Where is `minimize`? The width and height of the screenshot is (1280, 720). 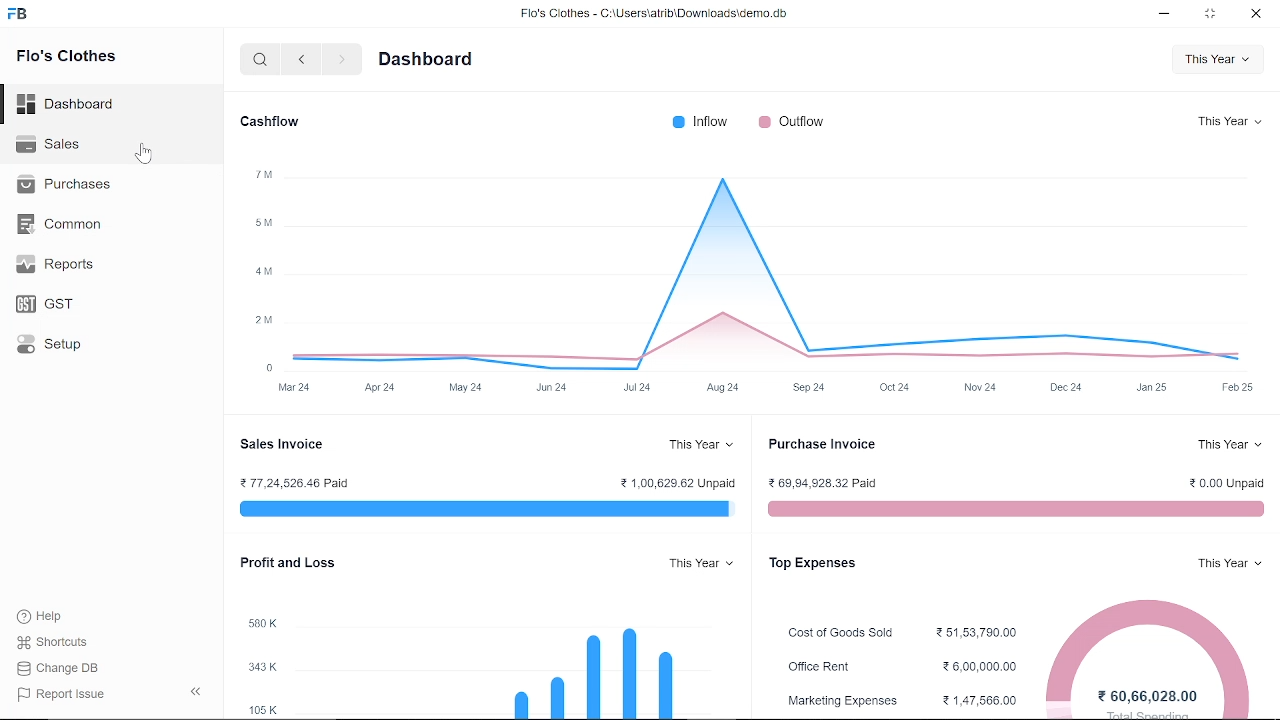
minimize is located at coordinates (1163, 17).